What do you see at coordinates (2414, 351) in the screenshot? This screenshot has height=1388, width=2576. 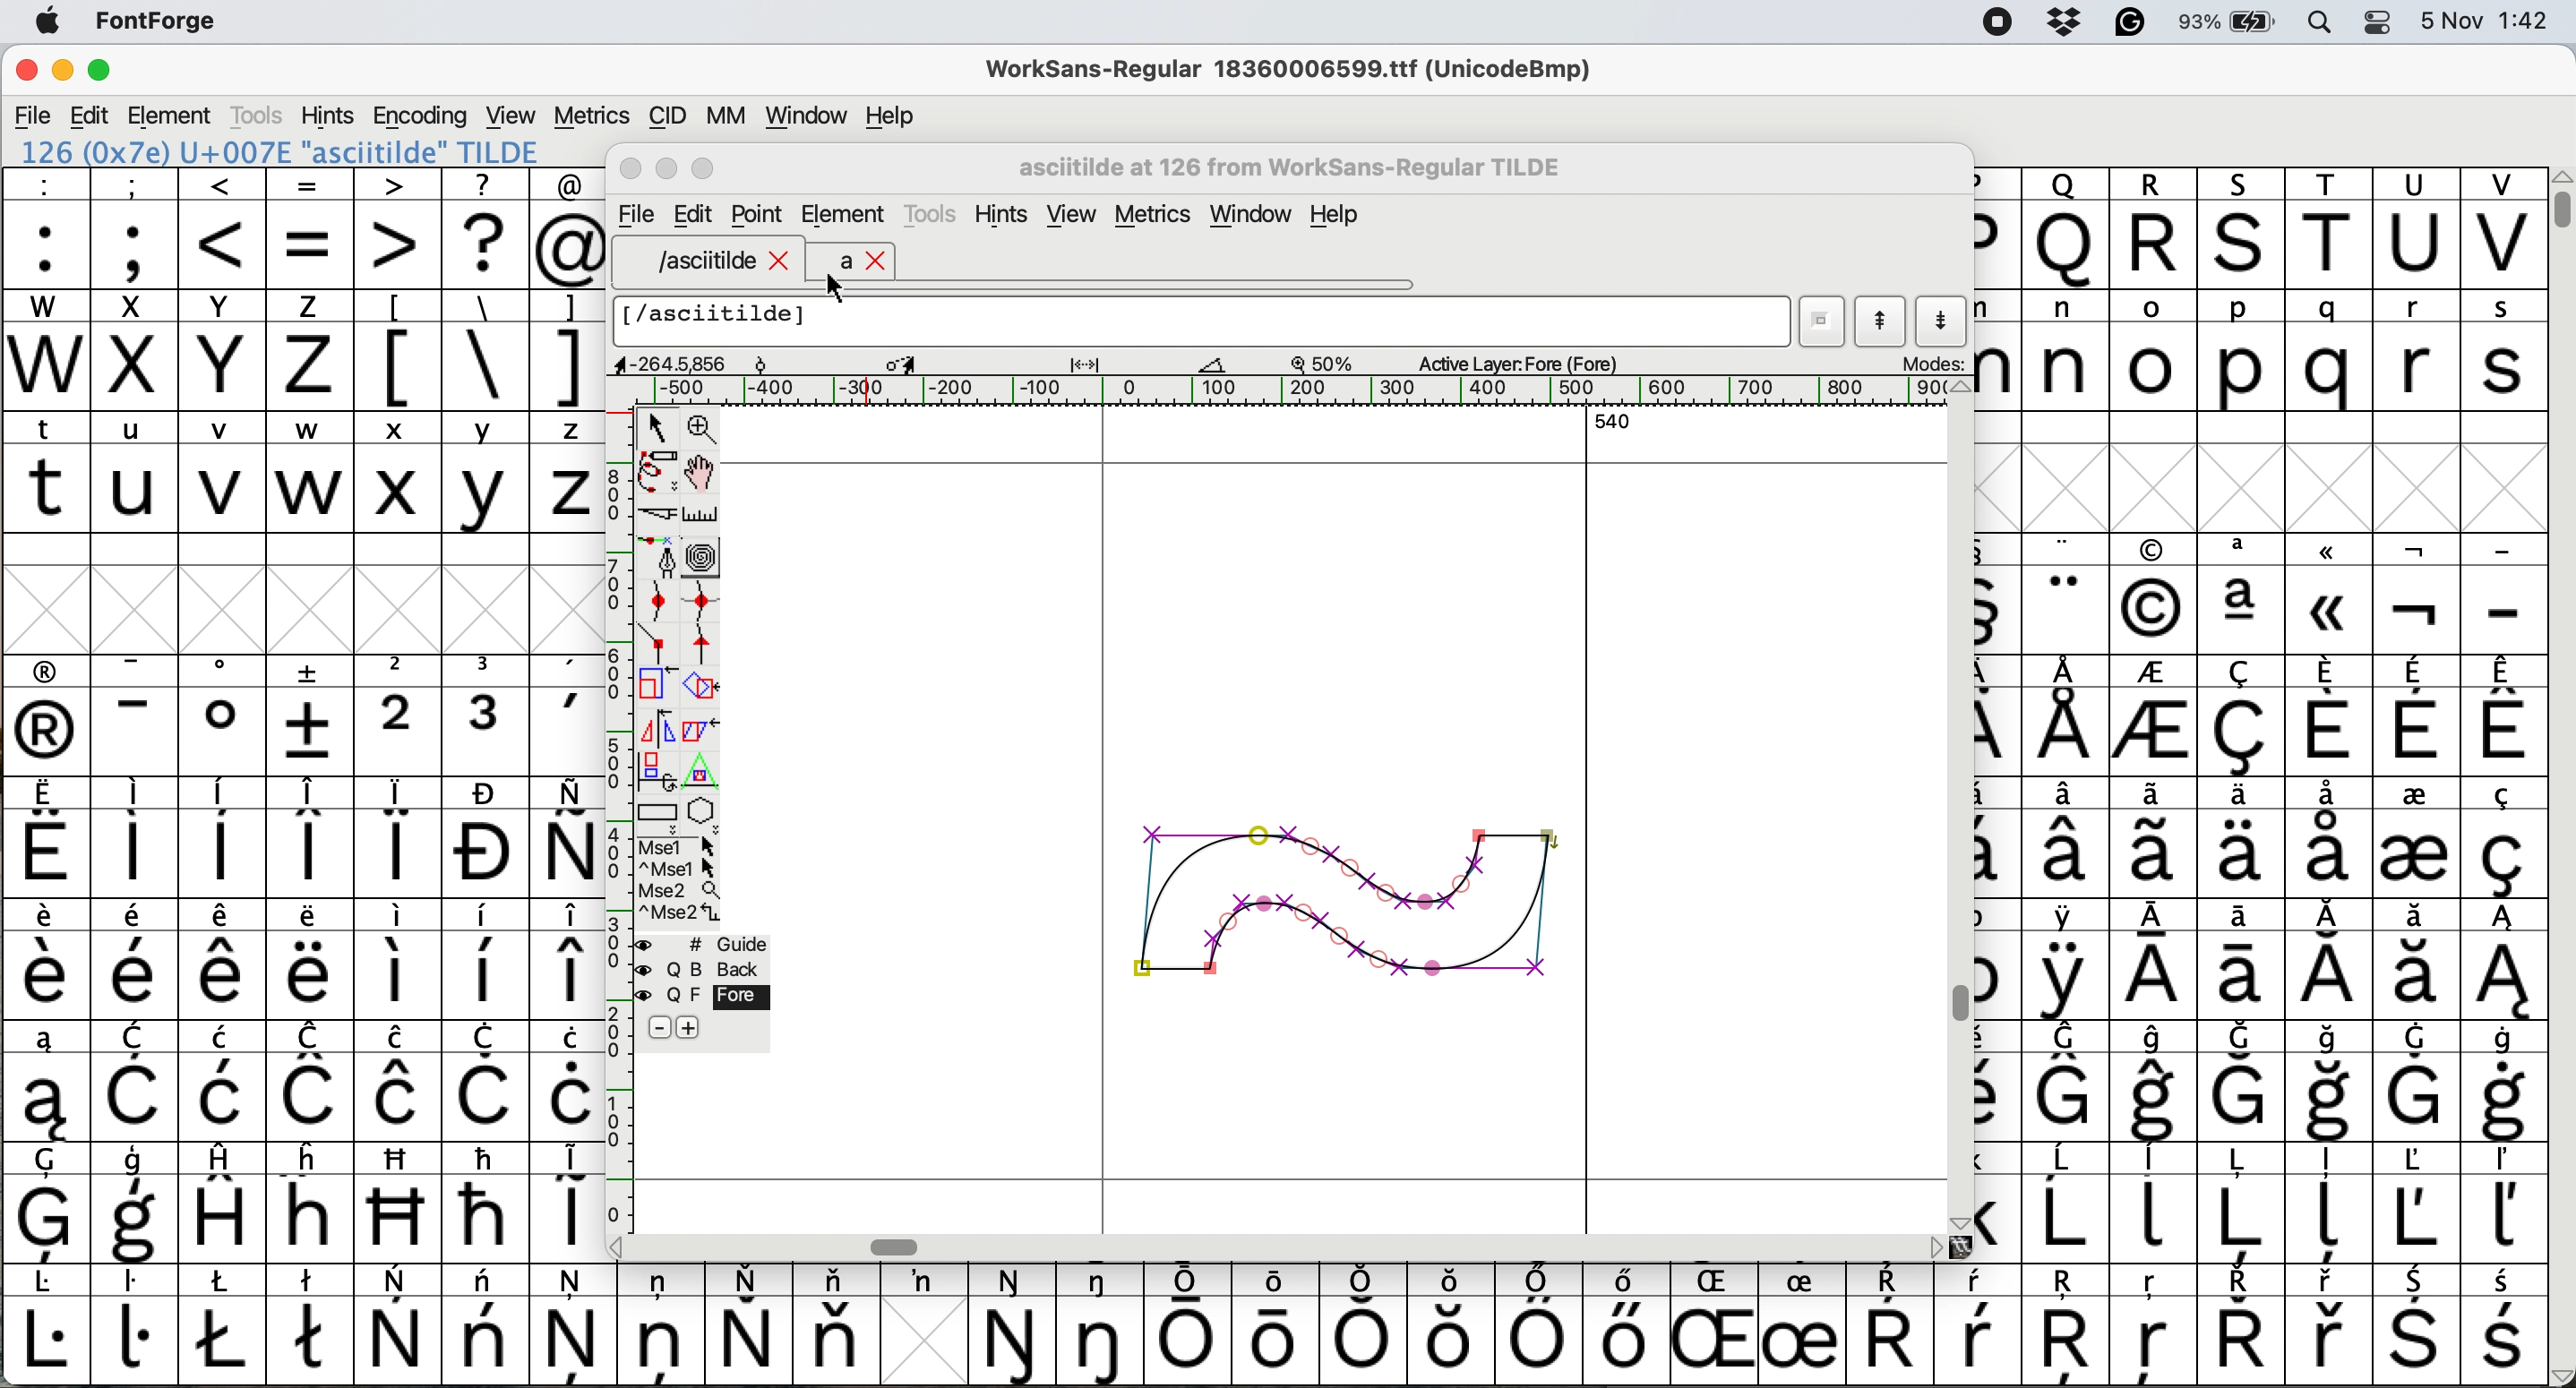 I see `r` at bounding box center [2414, 351].